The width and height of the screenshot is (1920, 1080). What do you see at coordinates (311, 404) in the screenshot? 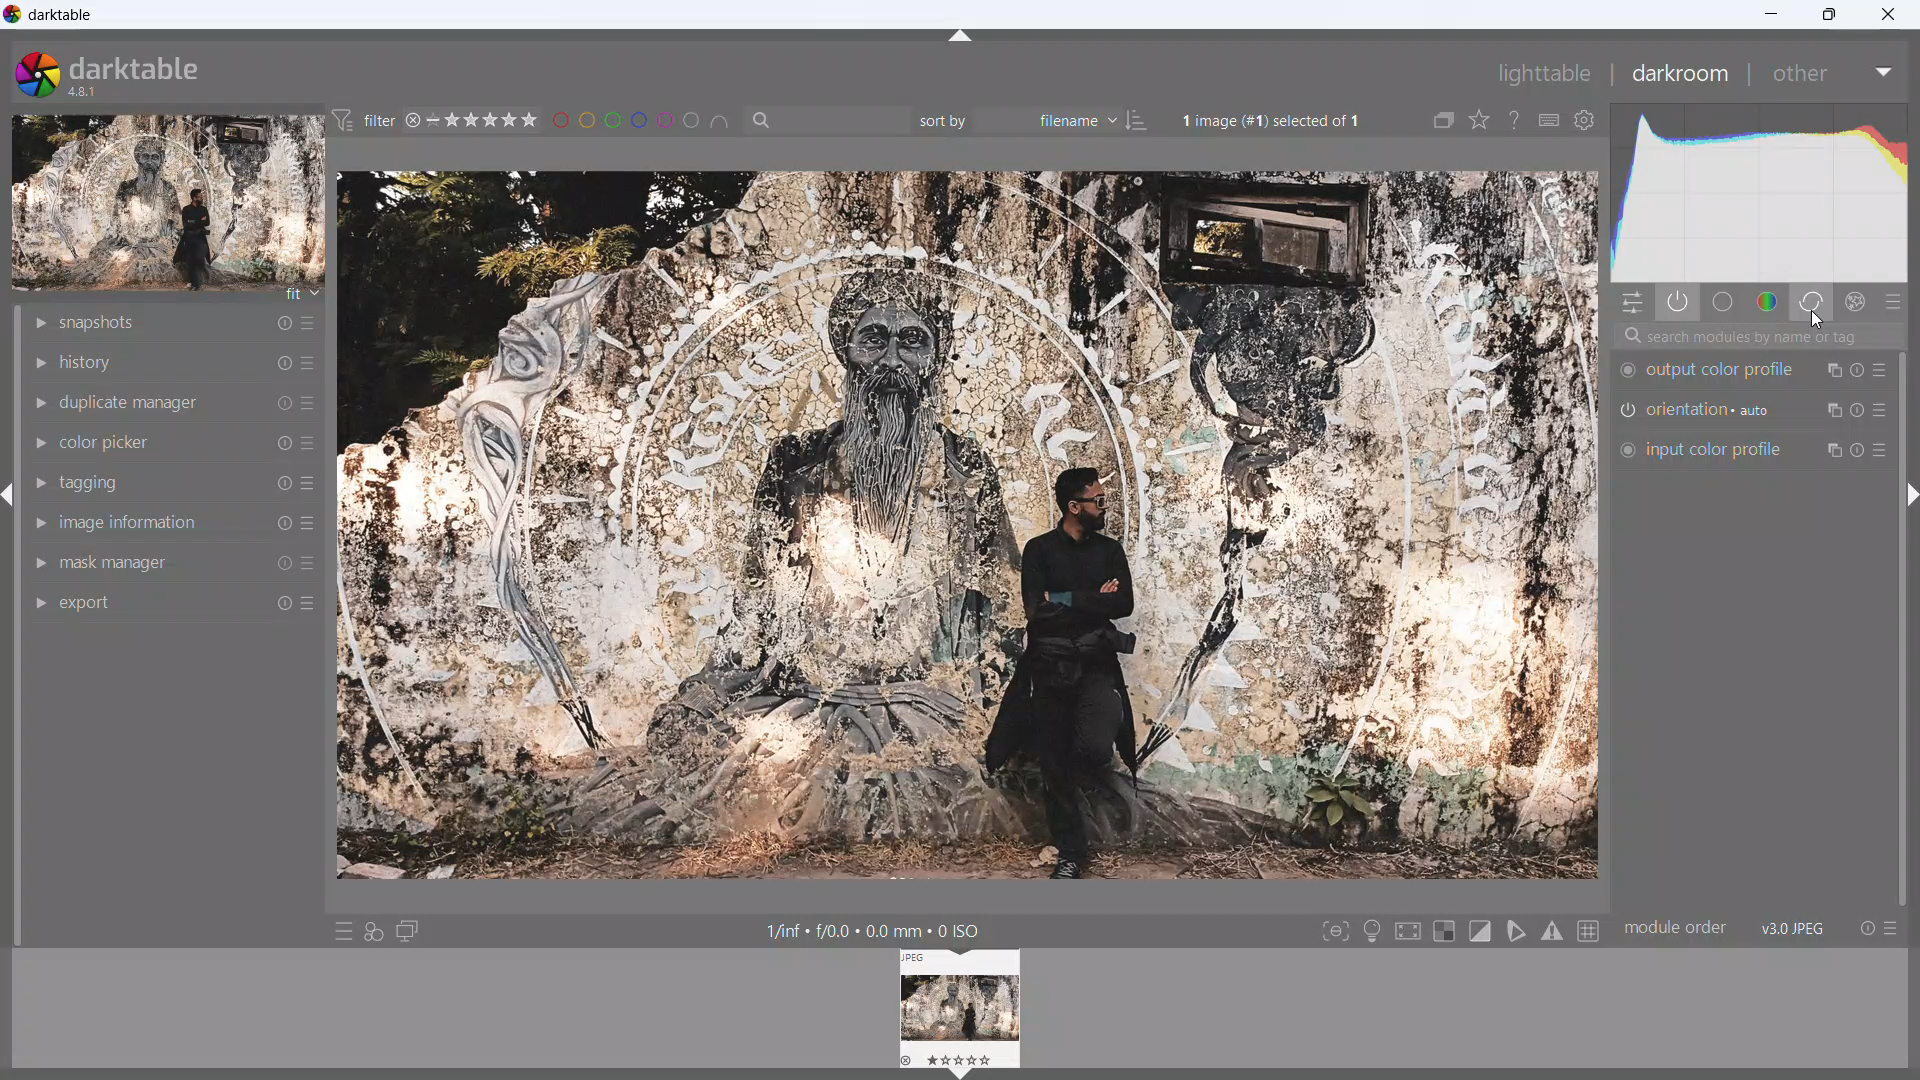
I see `more options` at bounding box center [311, 404].